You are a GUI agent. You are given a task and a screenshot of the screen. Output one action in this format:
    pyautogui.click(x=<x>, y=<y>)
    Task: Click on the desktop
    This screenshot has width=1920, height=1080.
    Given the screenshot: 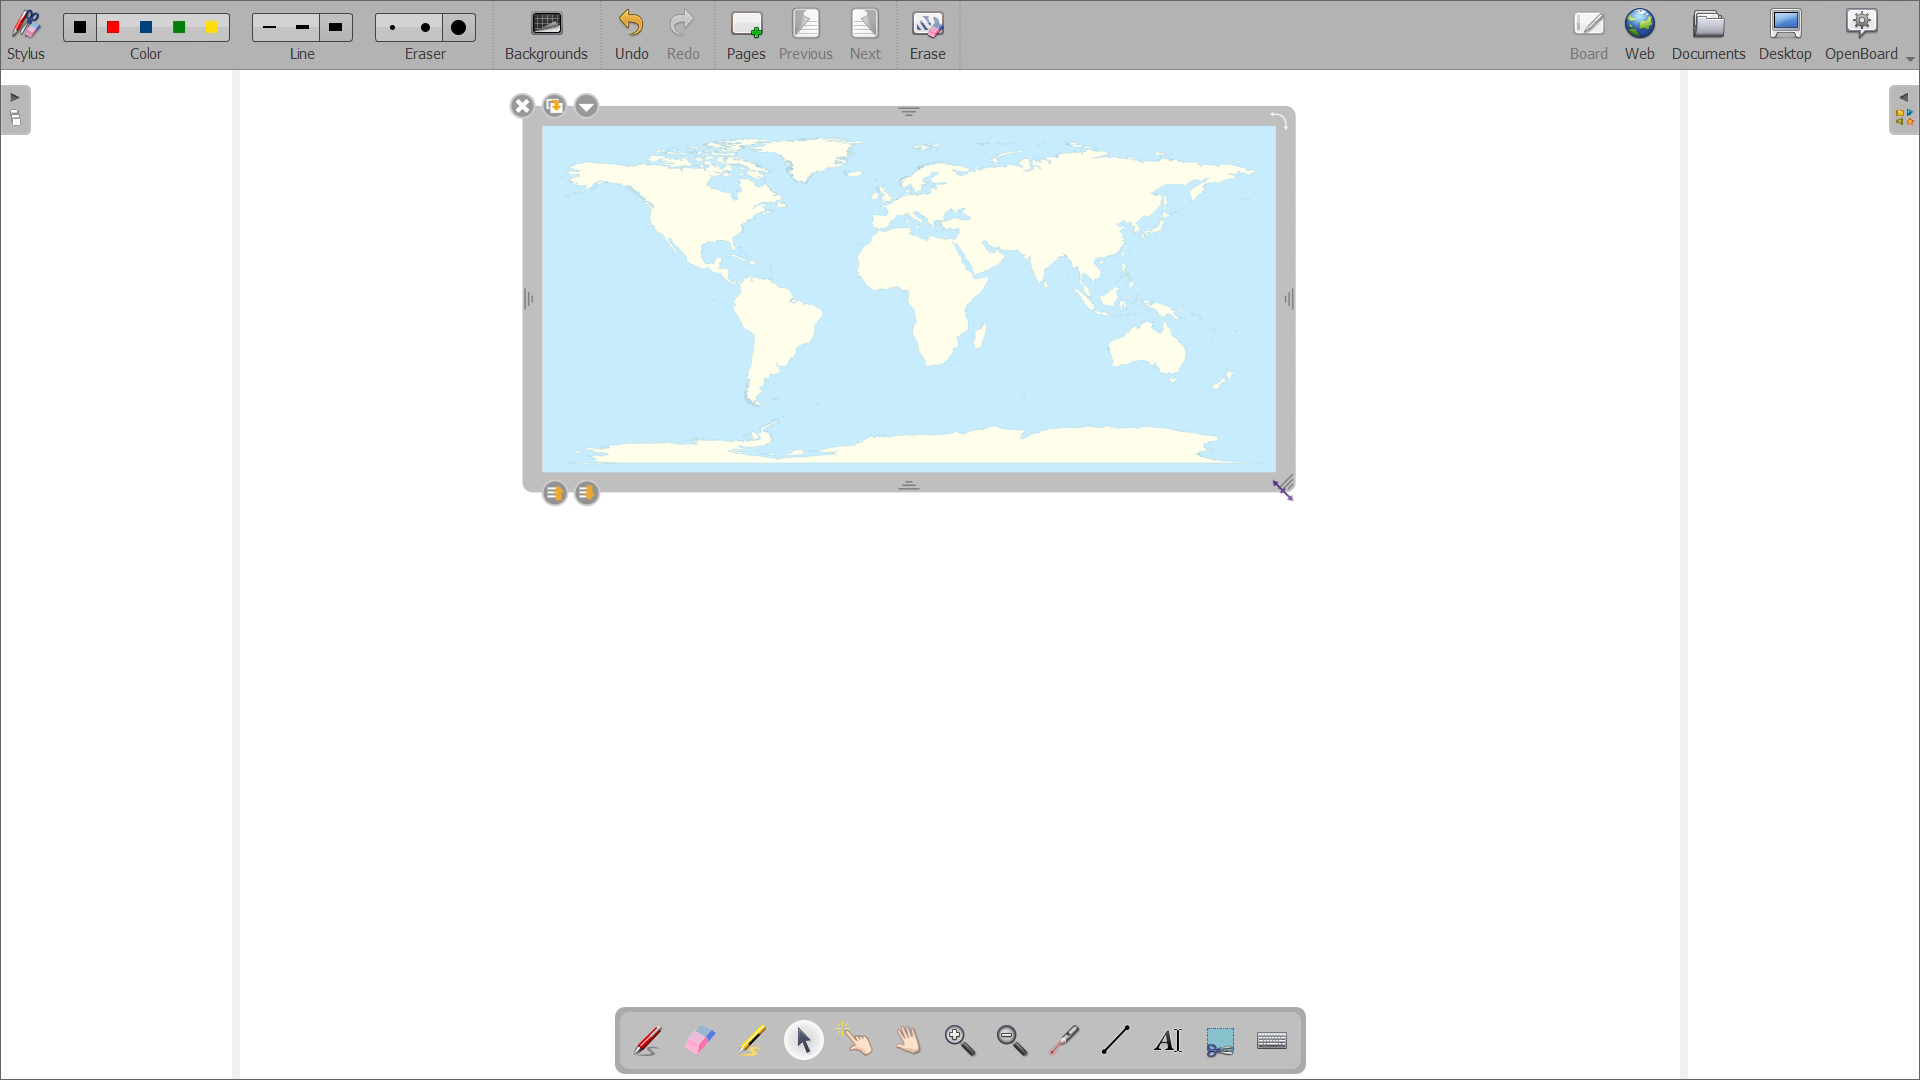 What is the action you would take?
    pyautogui.click(x=1786, y=36)
    